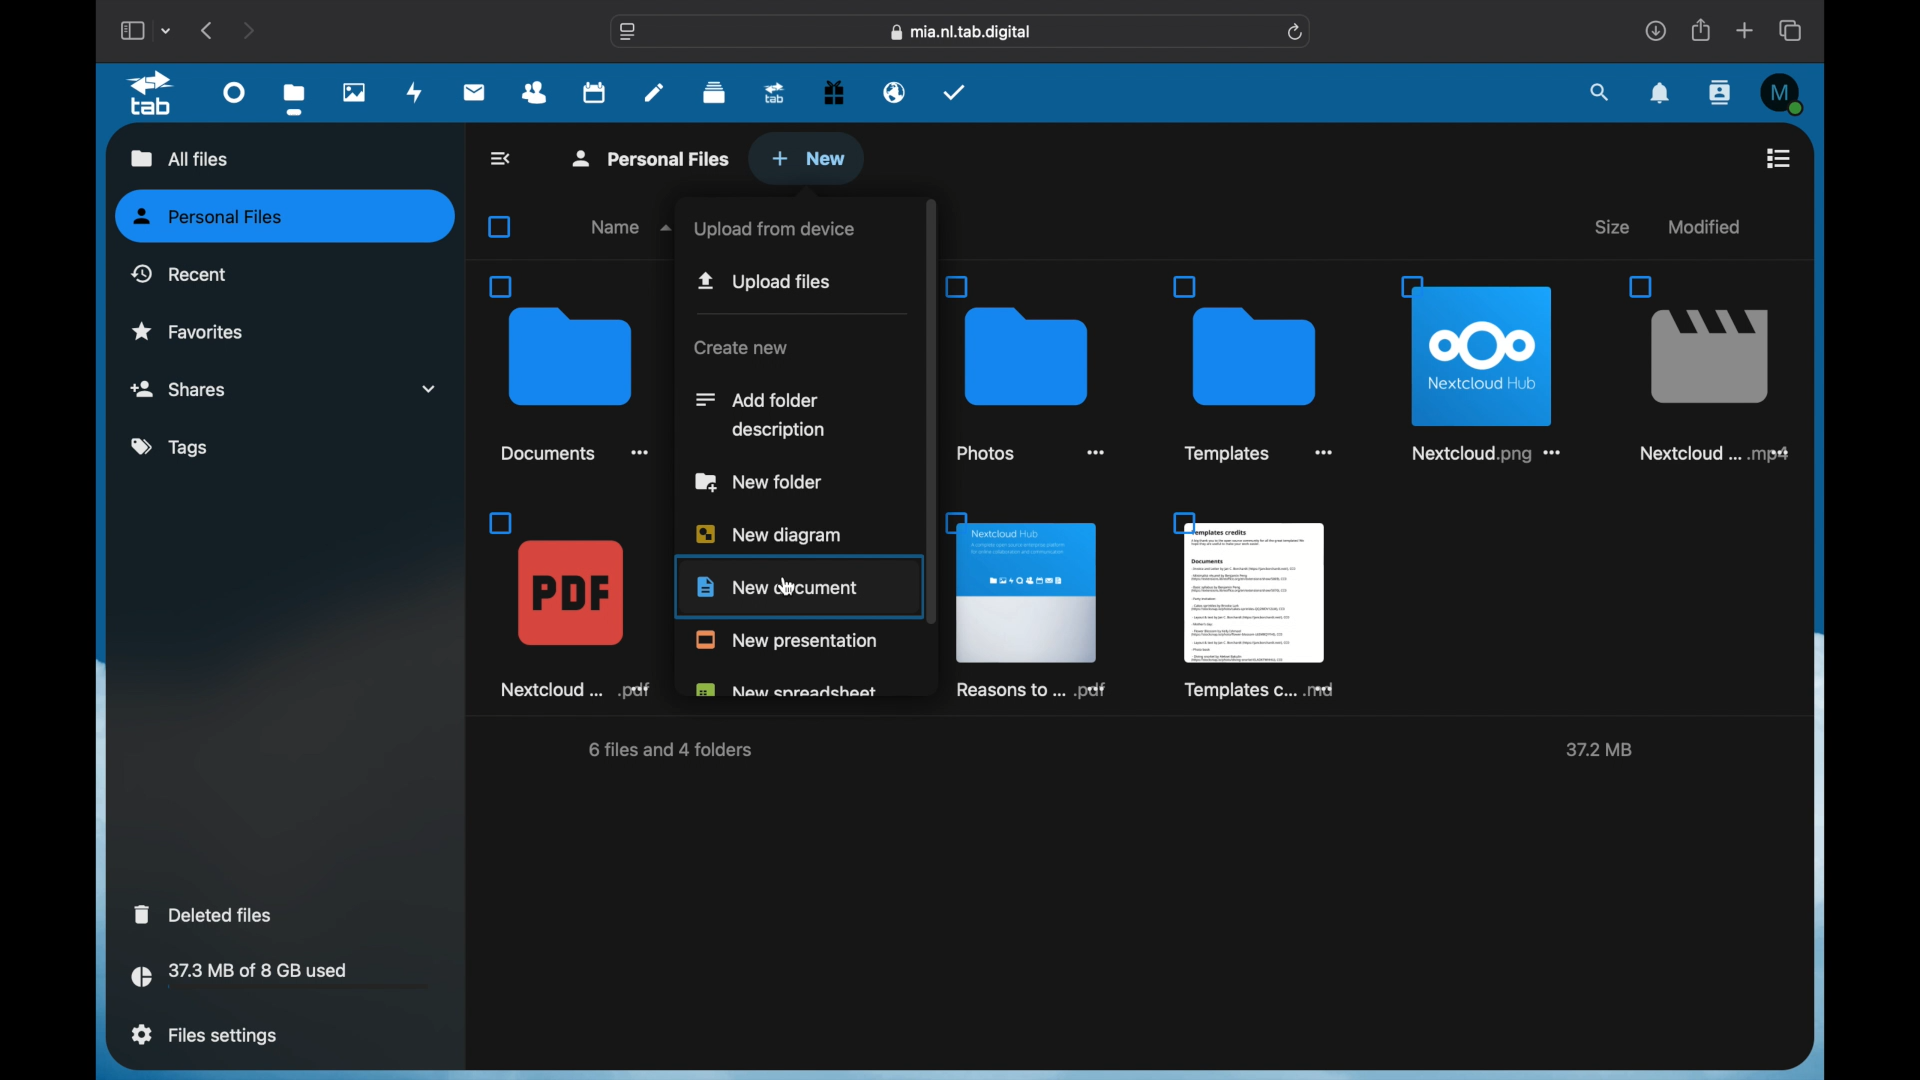 Image resolution: width=1920 pixels, height=1080 pixels. I want to click on tab, so click(155, 94).